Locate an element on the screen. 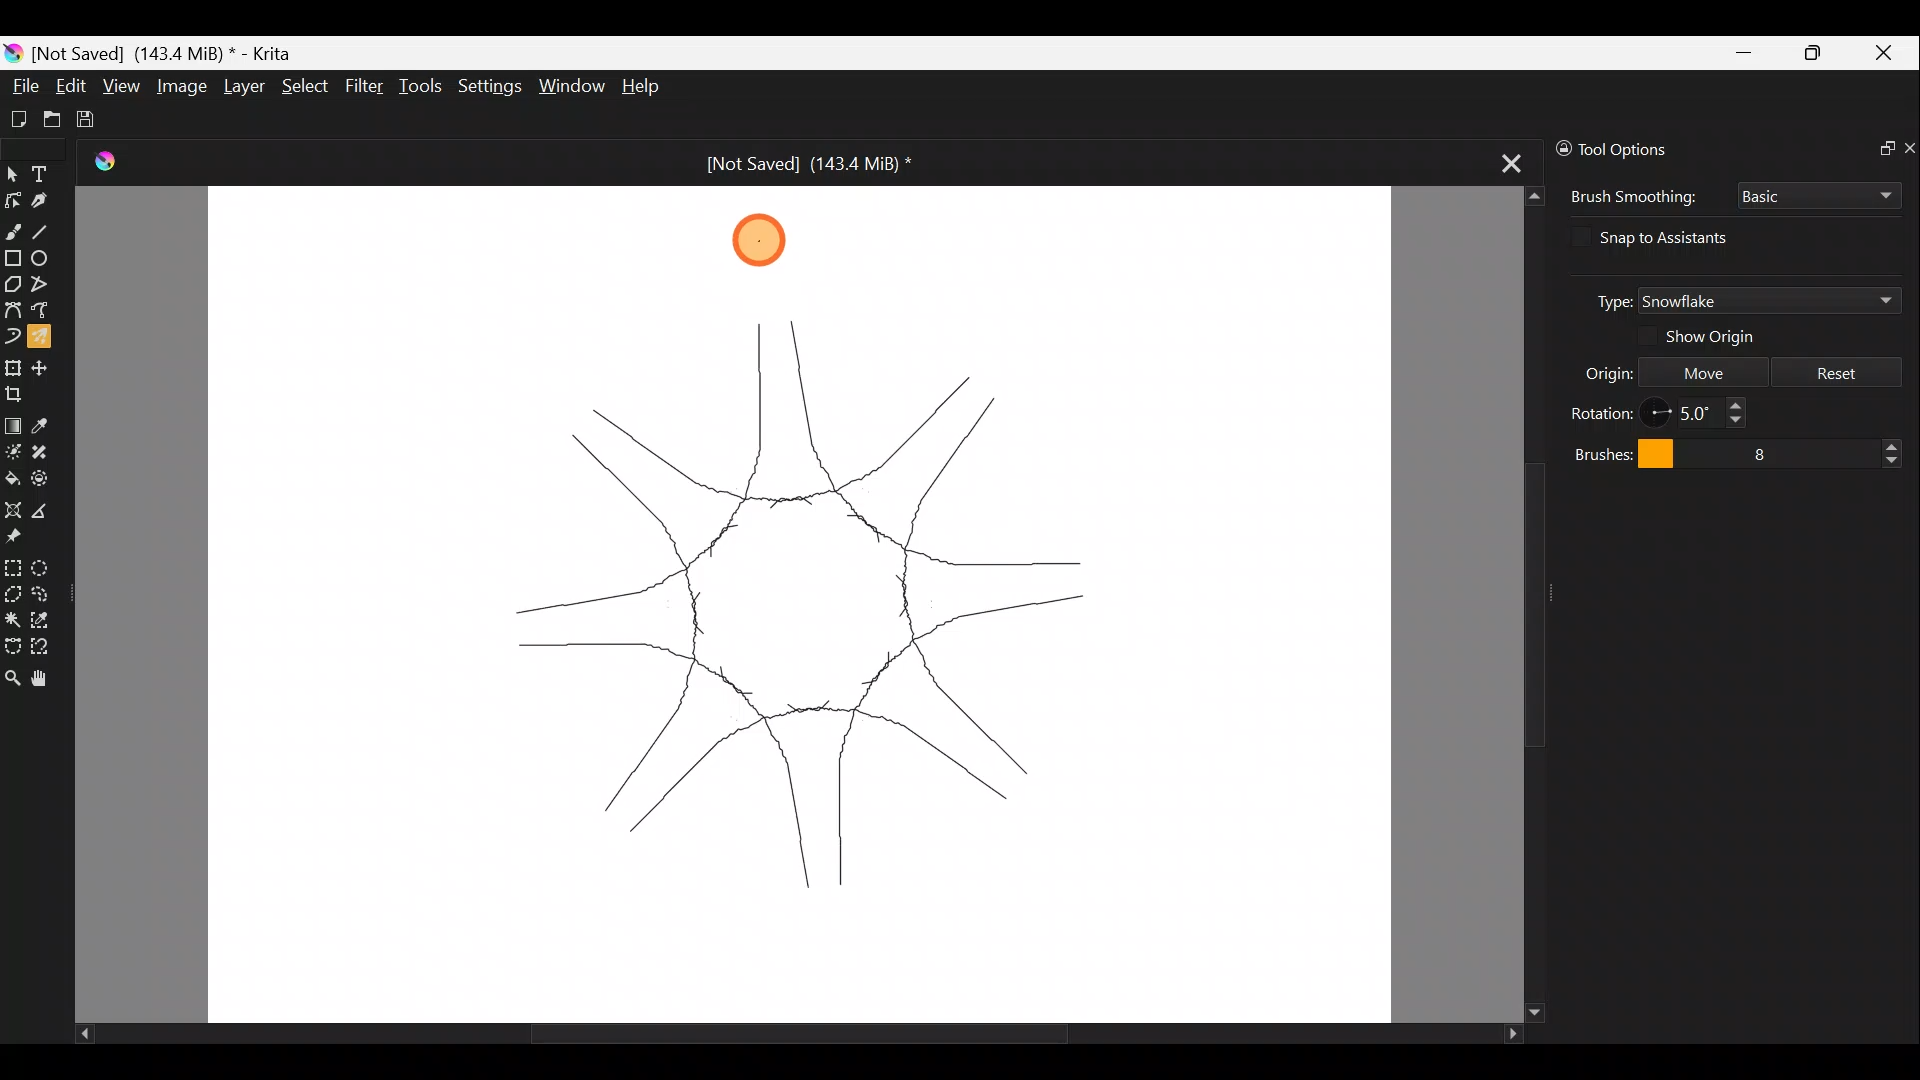 Image resolution: width=1920 pixels, height=1080 pixels. Snowflake is located at coordinates (1769, 301).